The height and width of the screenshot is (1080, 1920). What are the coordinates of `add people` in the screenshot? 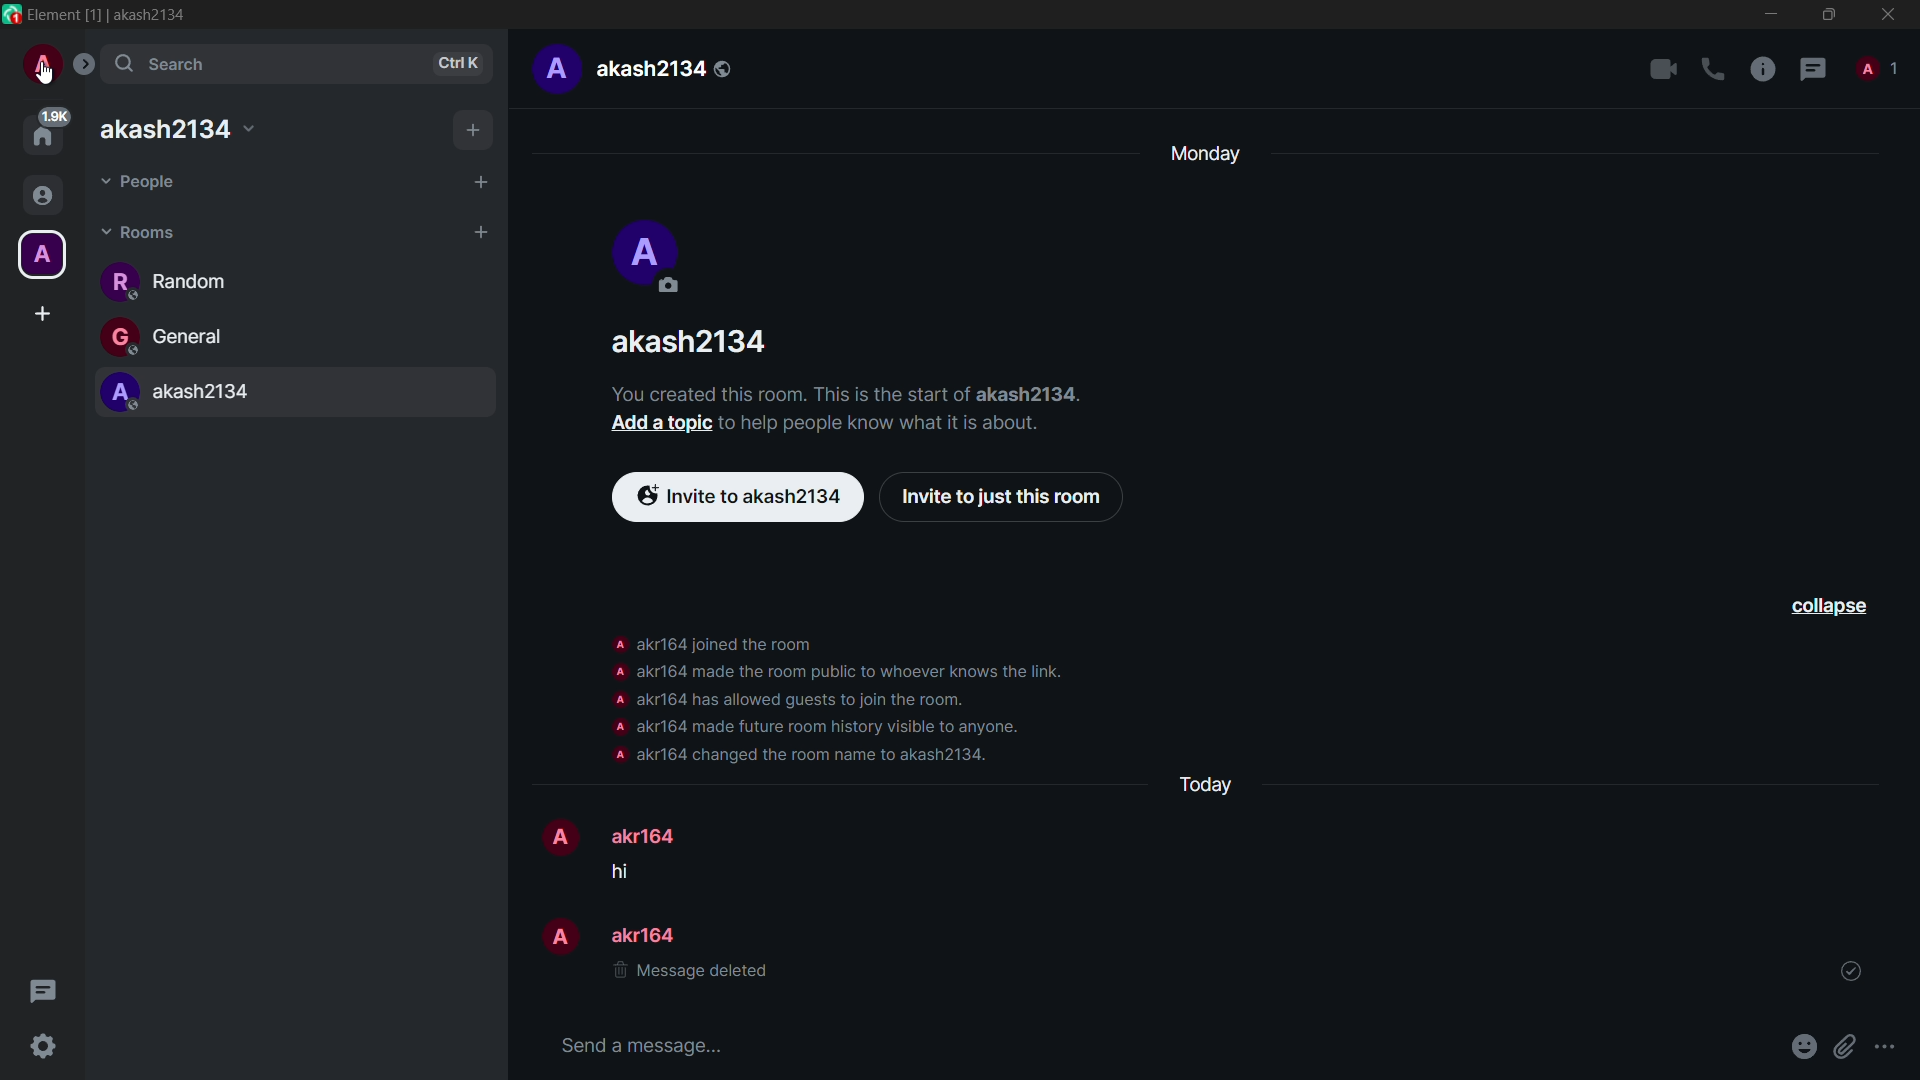 It's located at (481, 182).